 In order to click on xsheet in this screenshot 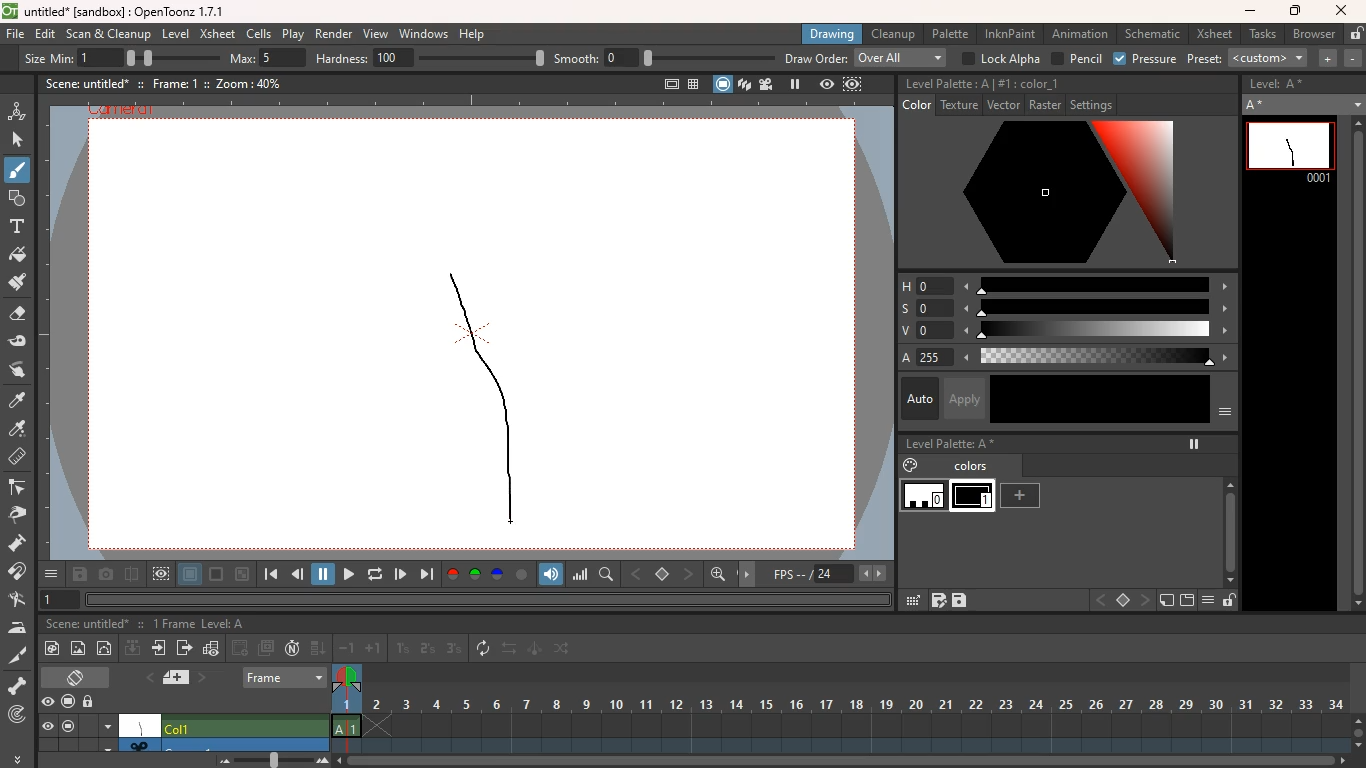, I will do `click(1214, 35)`.